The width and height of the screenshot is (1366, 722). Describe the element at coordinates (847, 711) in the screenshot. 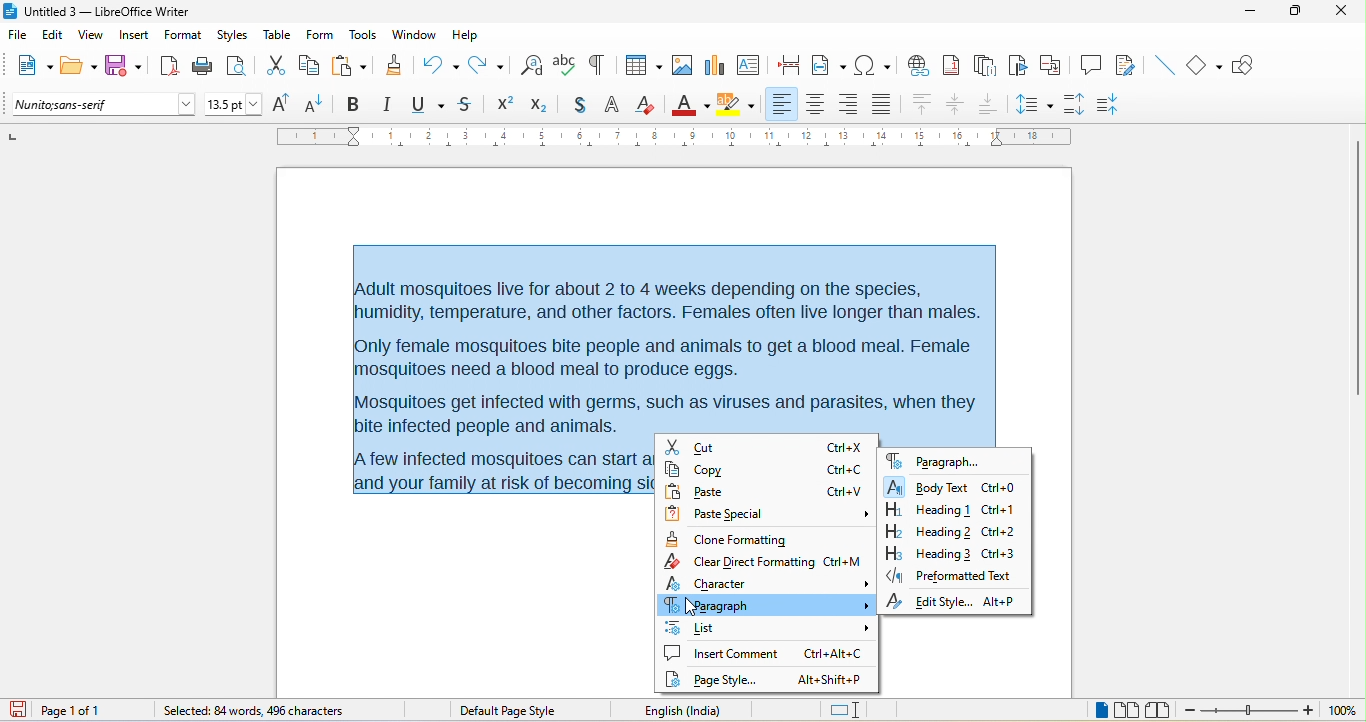

I see `standard selection` at that location.